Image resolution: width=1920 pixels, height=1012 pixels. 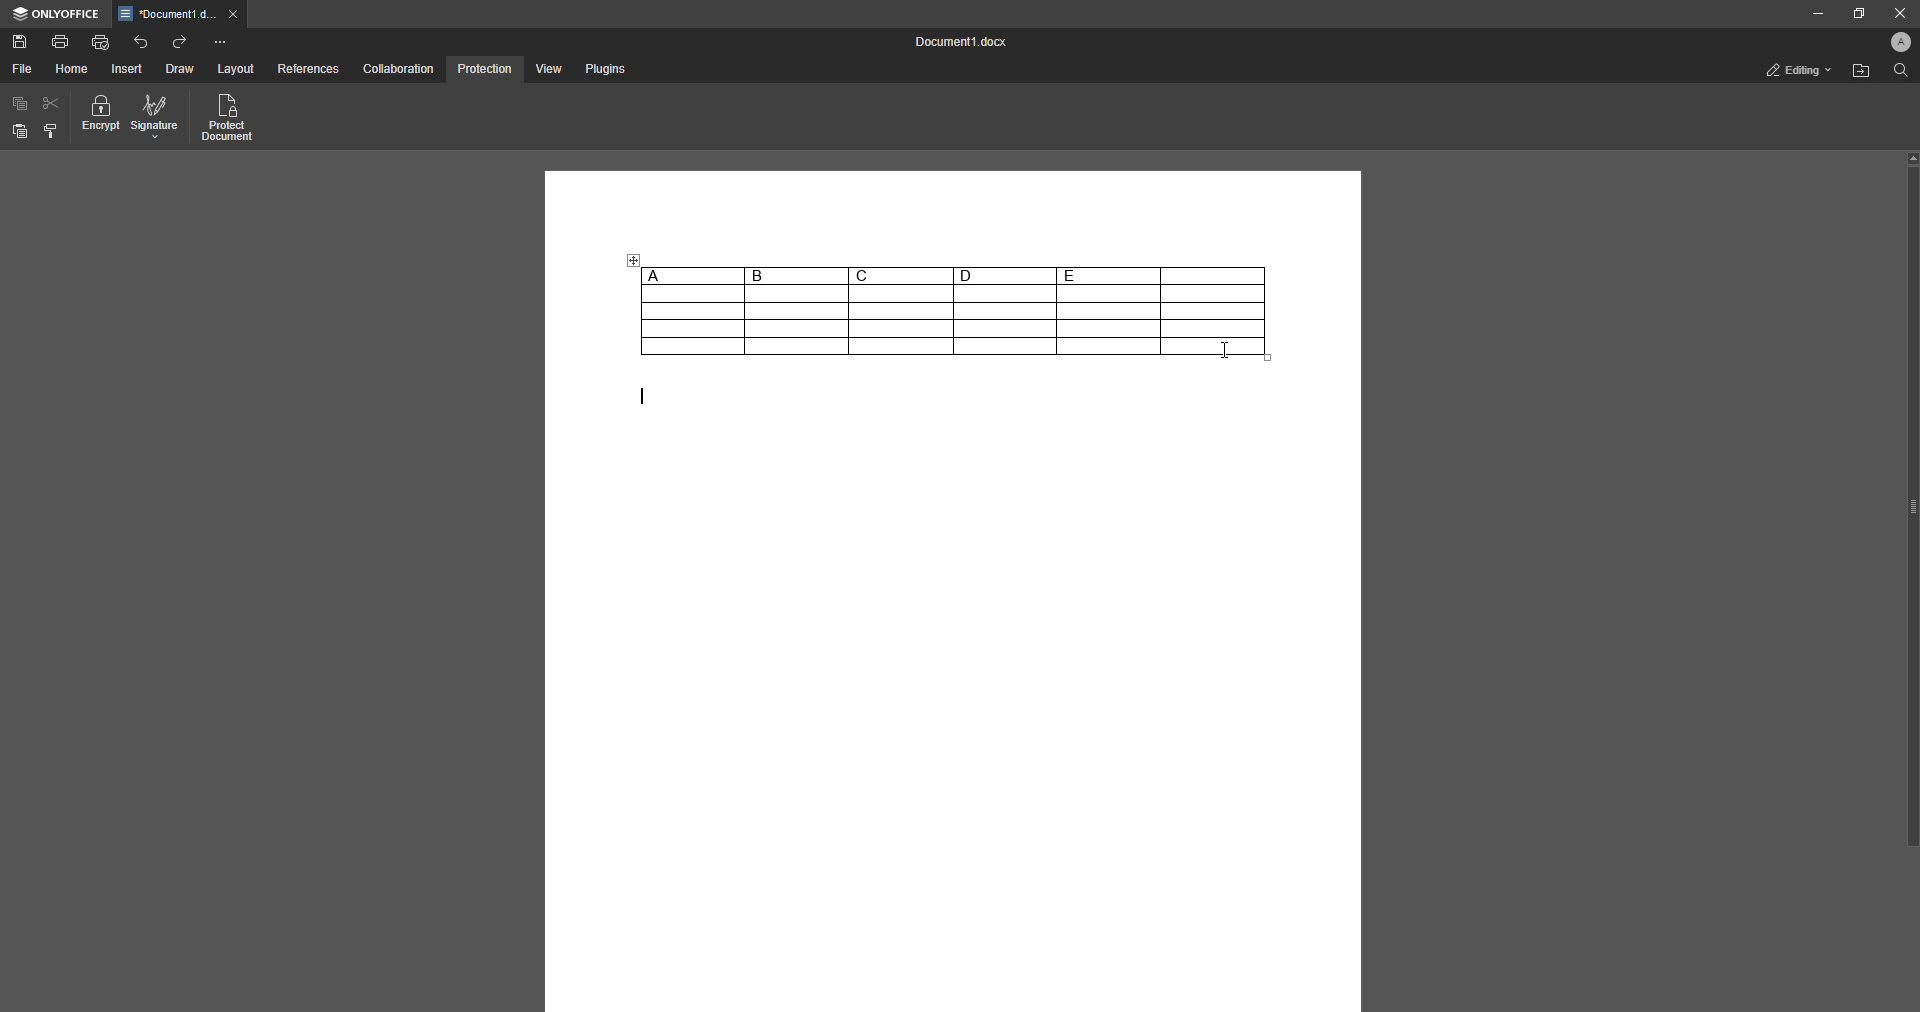 What do you see at coordinates (21, 69) in the screenshot?
I see `File` at bounding box center [21, 69].